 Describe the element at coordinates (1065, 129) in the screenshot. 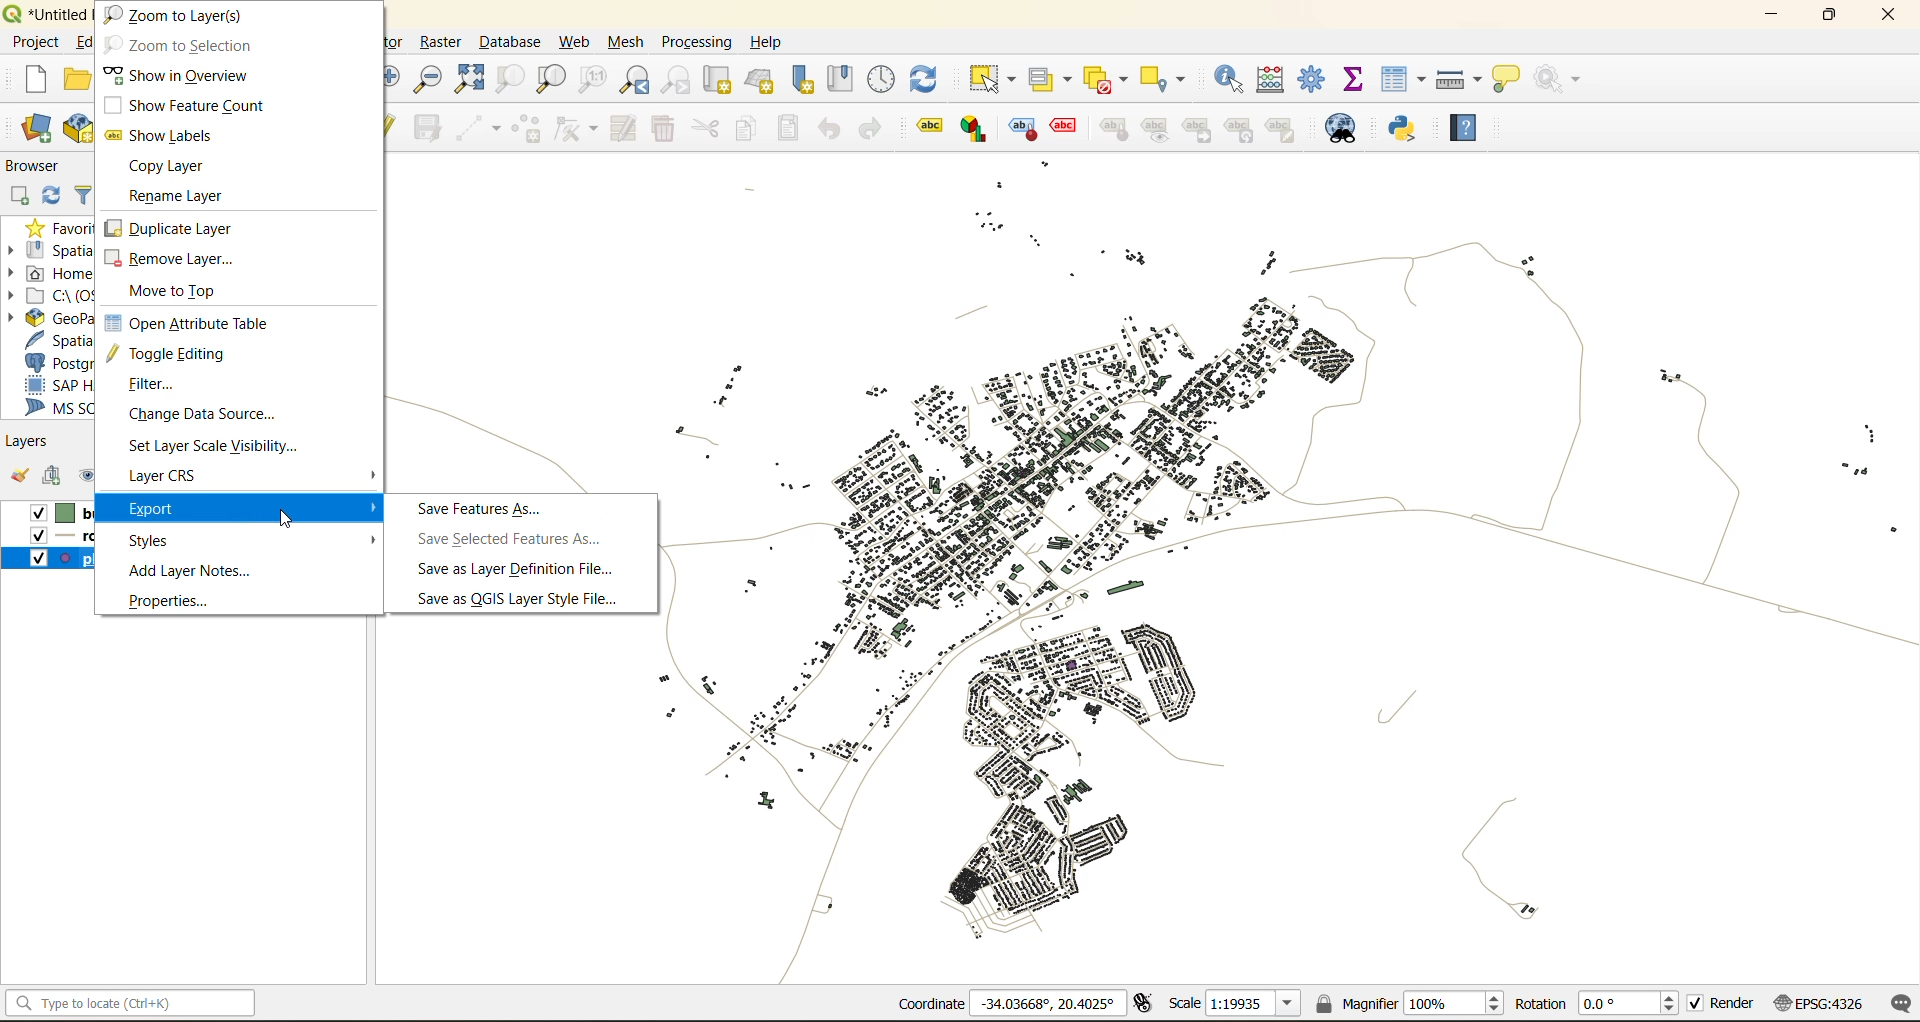

I see `toggle display of unplaced` at that location.